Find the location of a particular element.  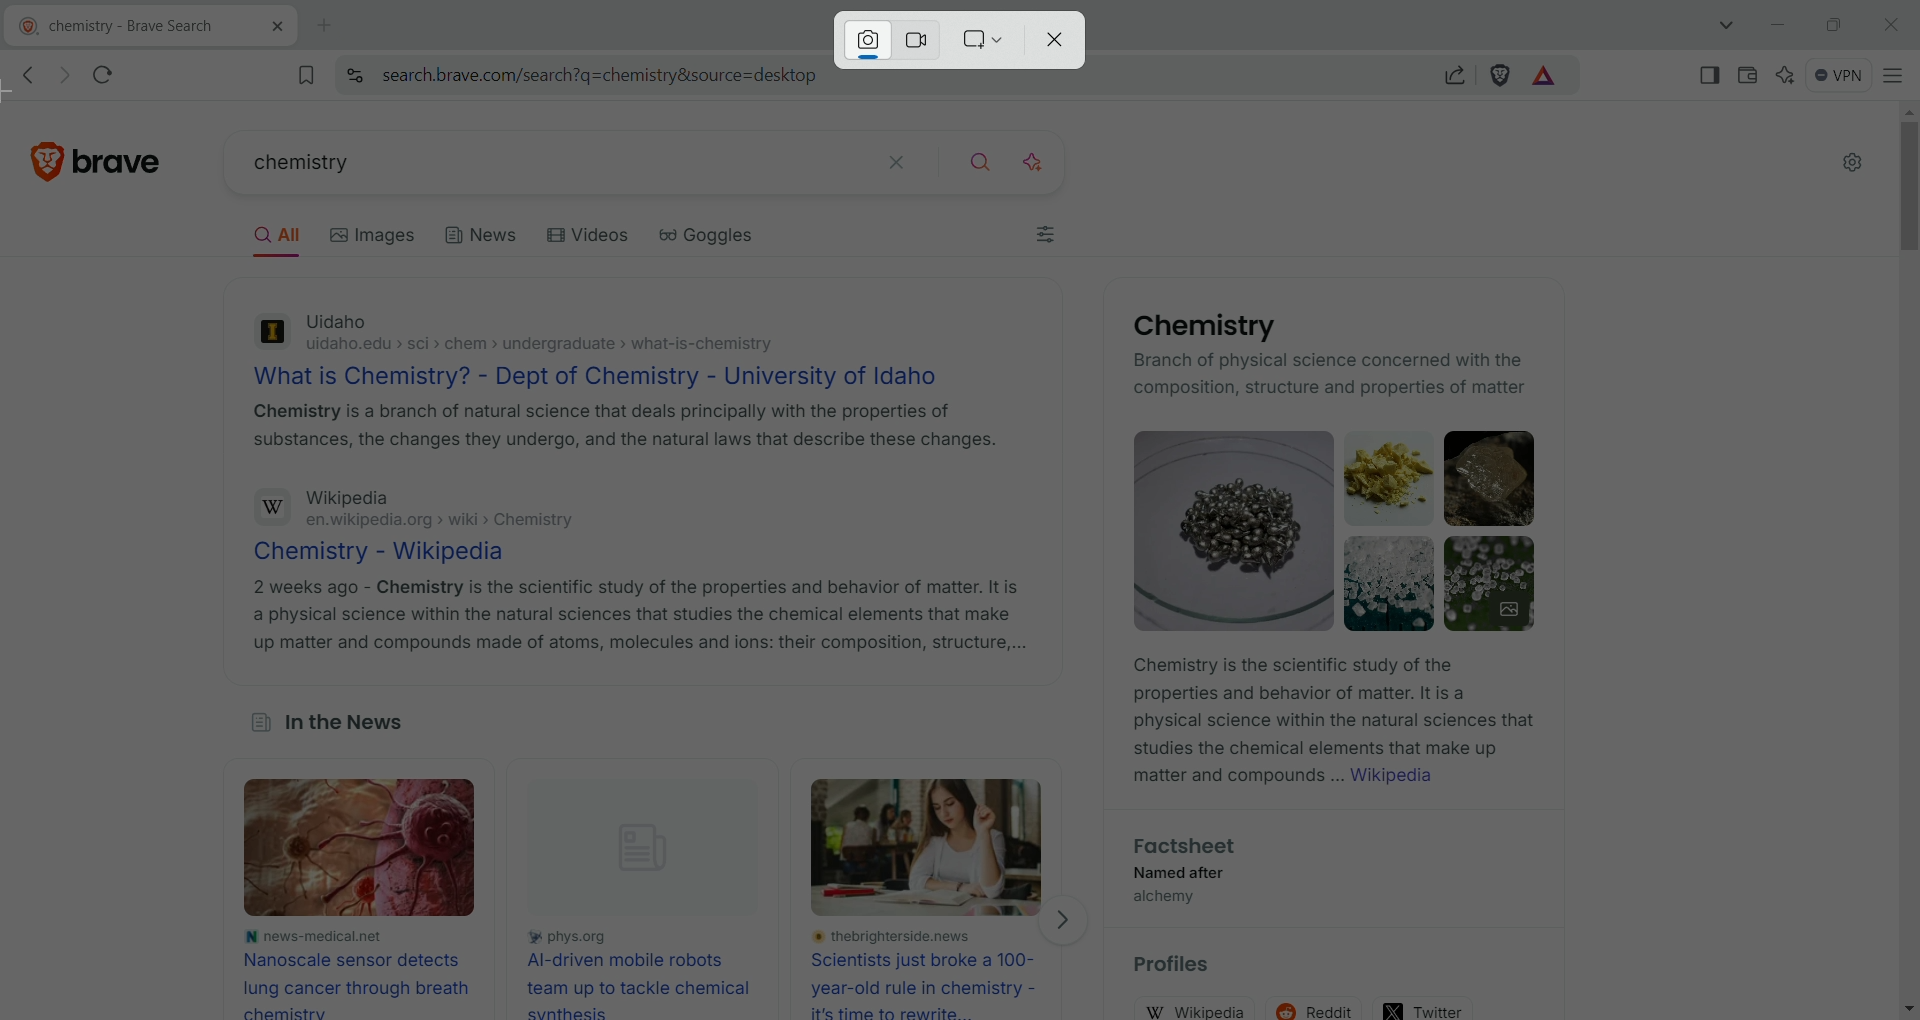

Chemistry is the scientific study of the
properties and behavior of matter. It is a
physical science within the natural sciences that
studies the chemical elements that make up
matter and compounds ... Wikipedia

2 9 is located at coordinates (1330, 726).